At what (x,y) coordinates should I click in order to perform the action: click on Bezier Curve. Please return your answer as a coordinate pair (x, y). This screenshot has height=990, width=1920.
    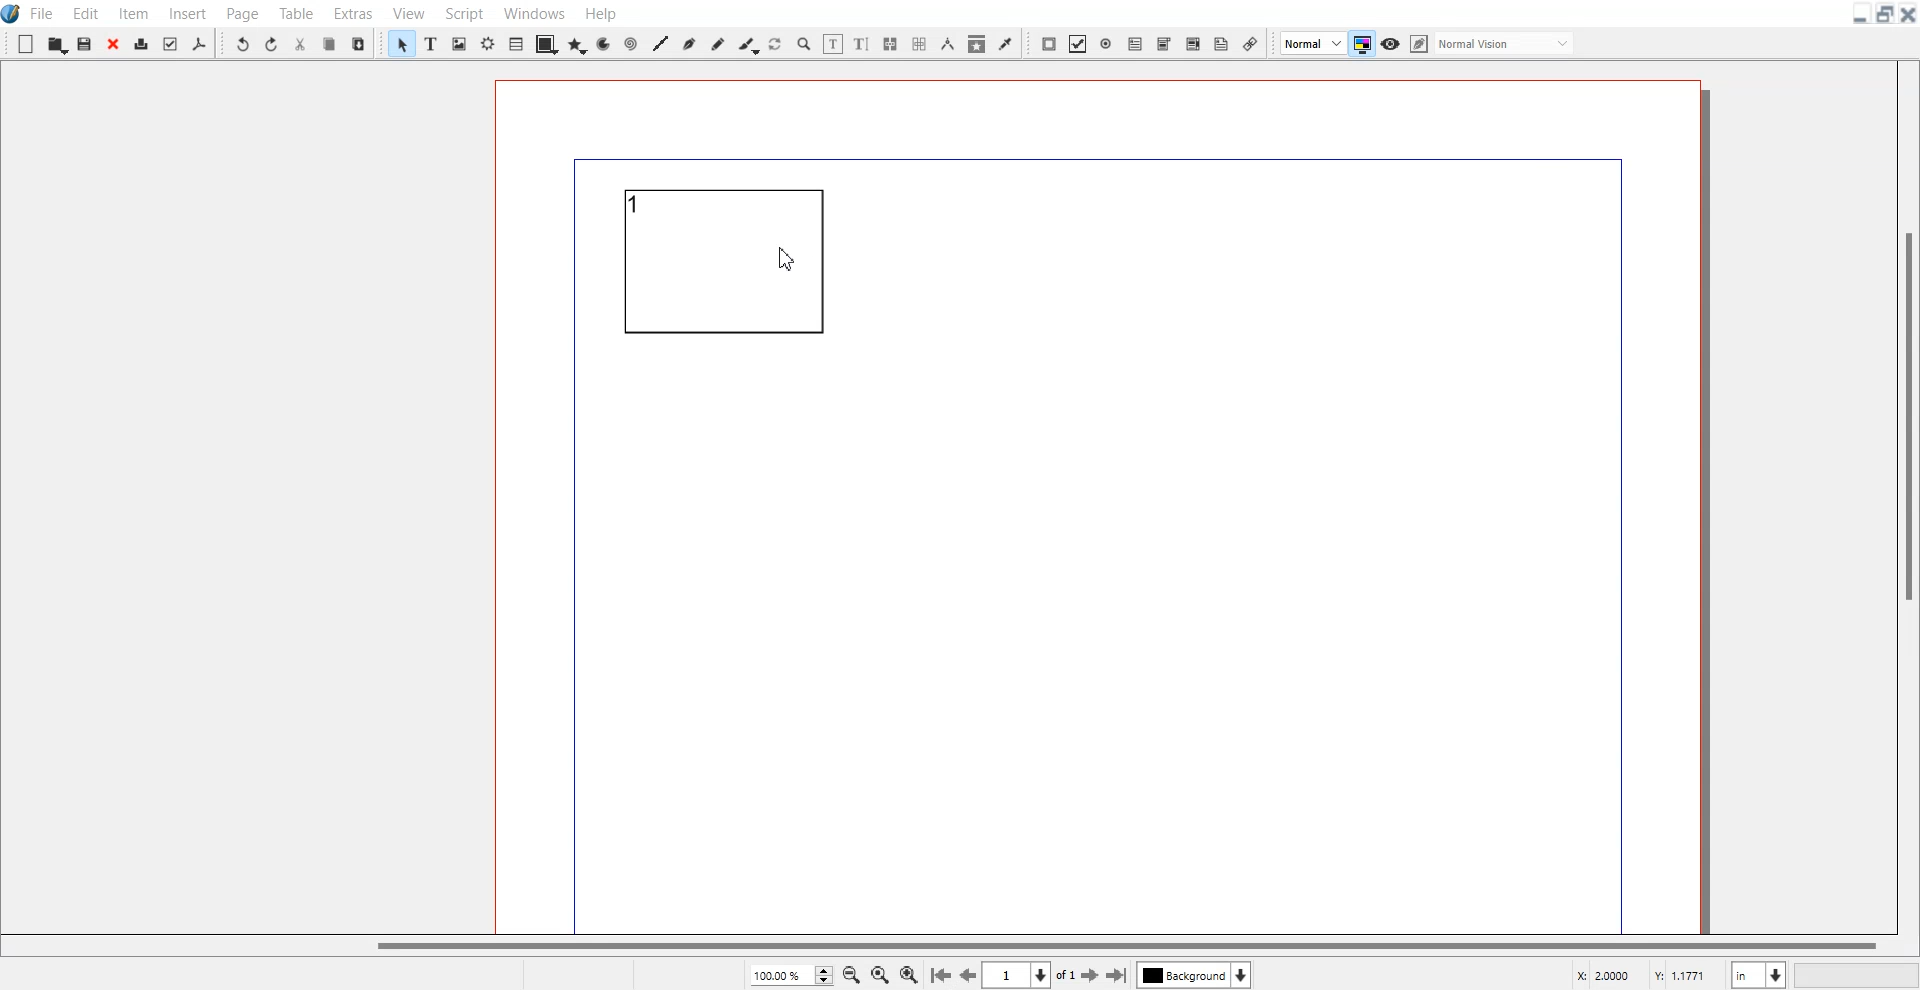
    Looking at the image, I should click on (689, 42).